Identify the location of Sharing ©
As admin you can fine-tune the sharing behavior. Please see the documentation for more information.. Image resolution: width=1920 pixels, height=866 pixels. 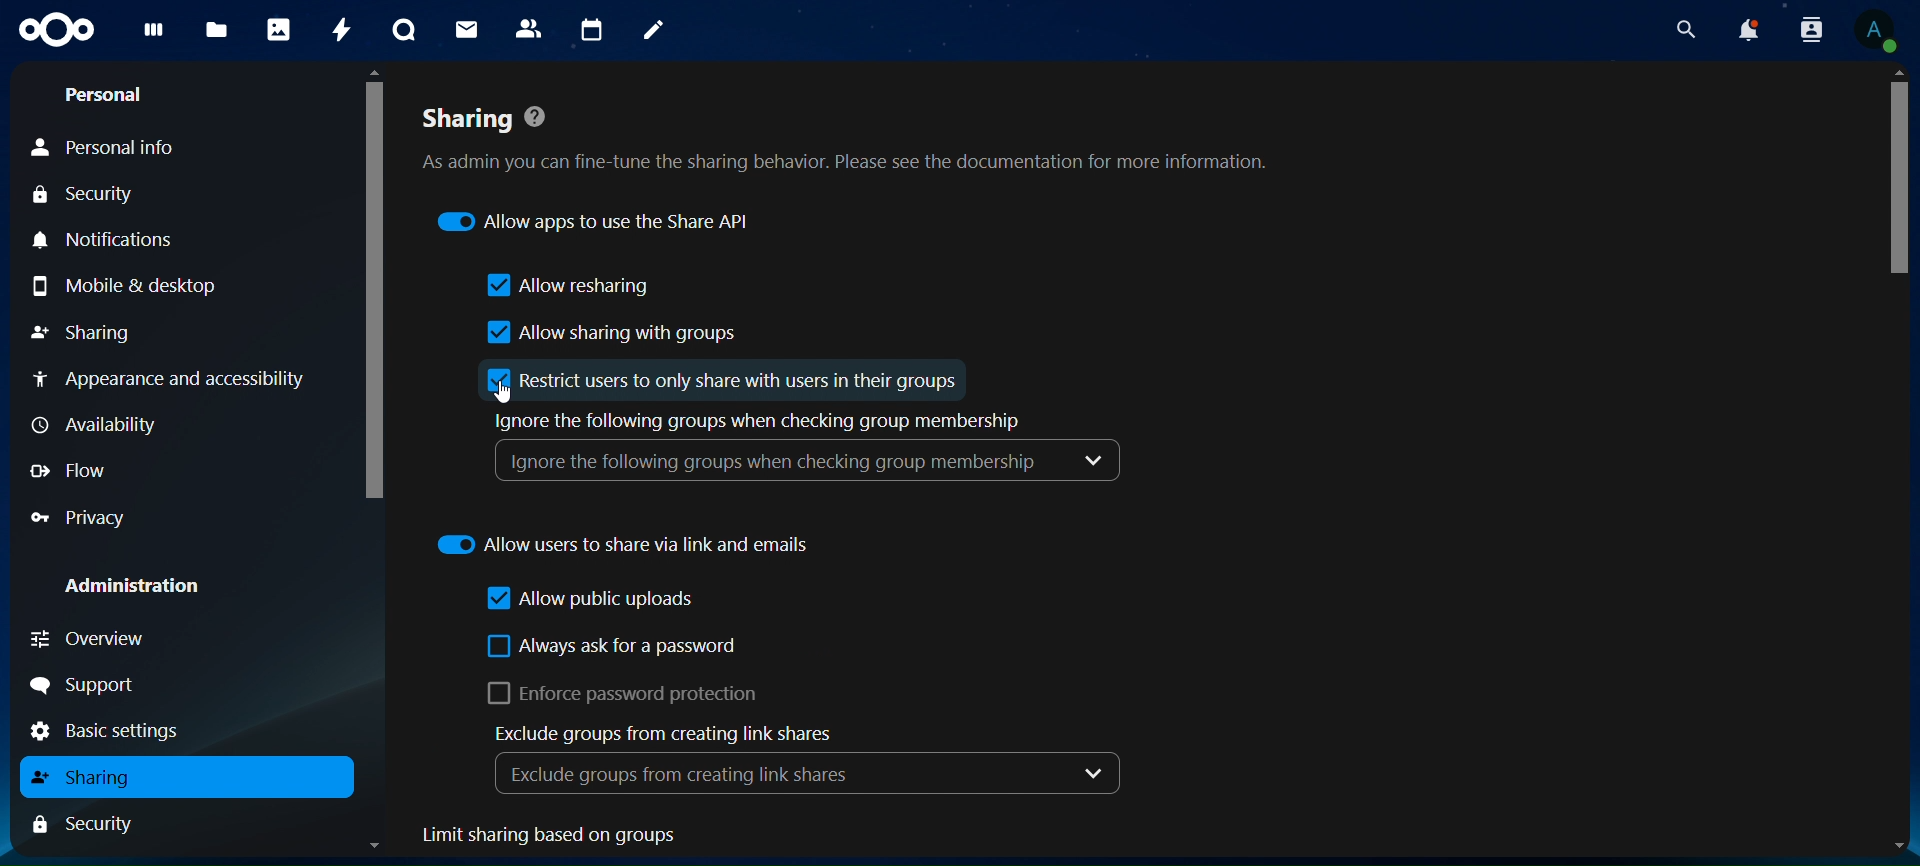
(863, 129).